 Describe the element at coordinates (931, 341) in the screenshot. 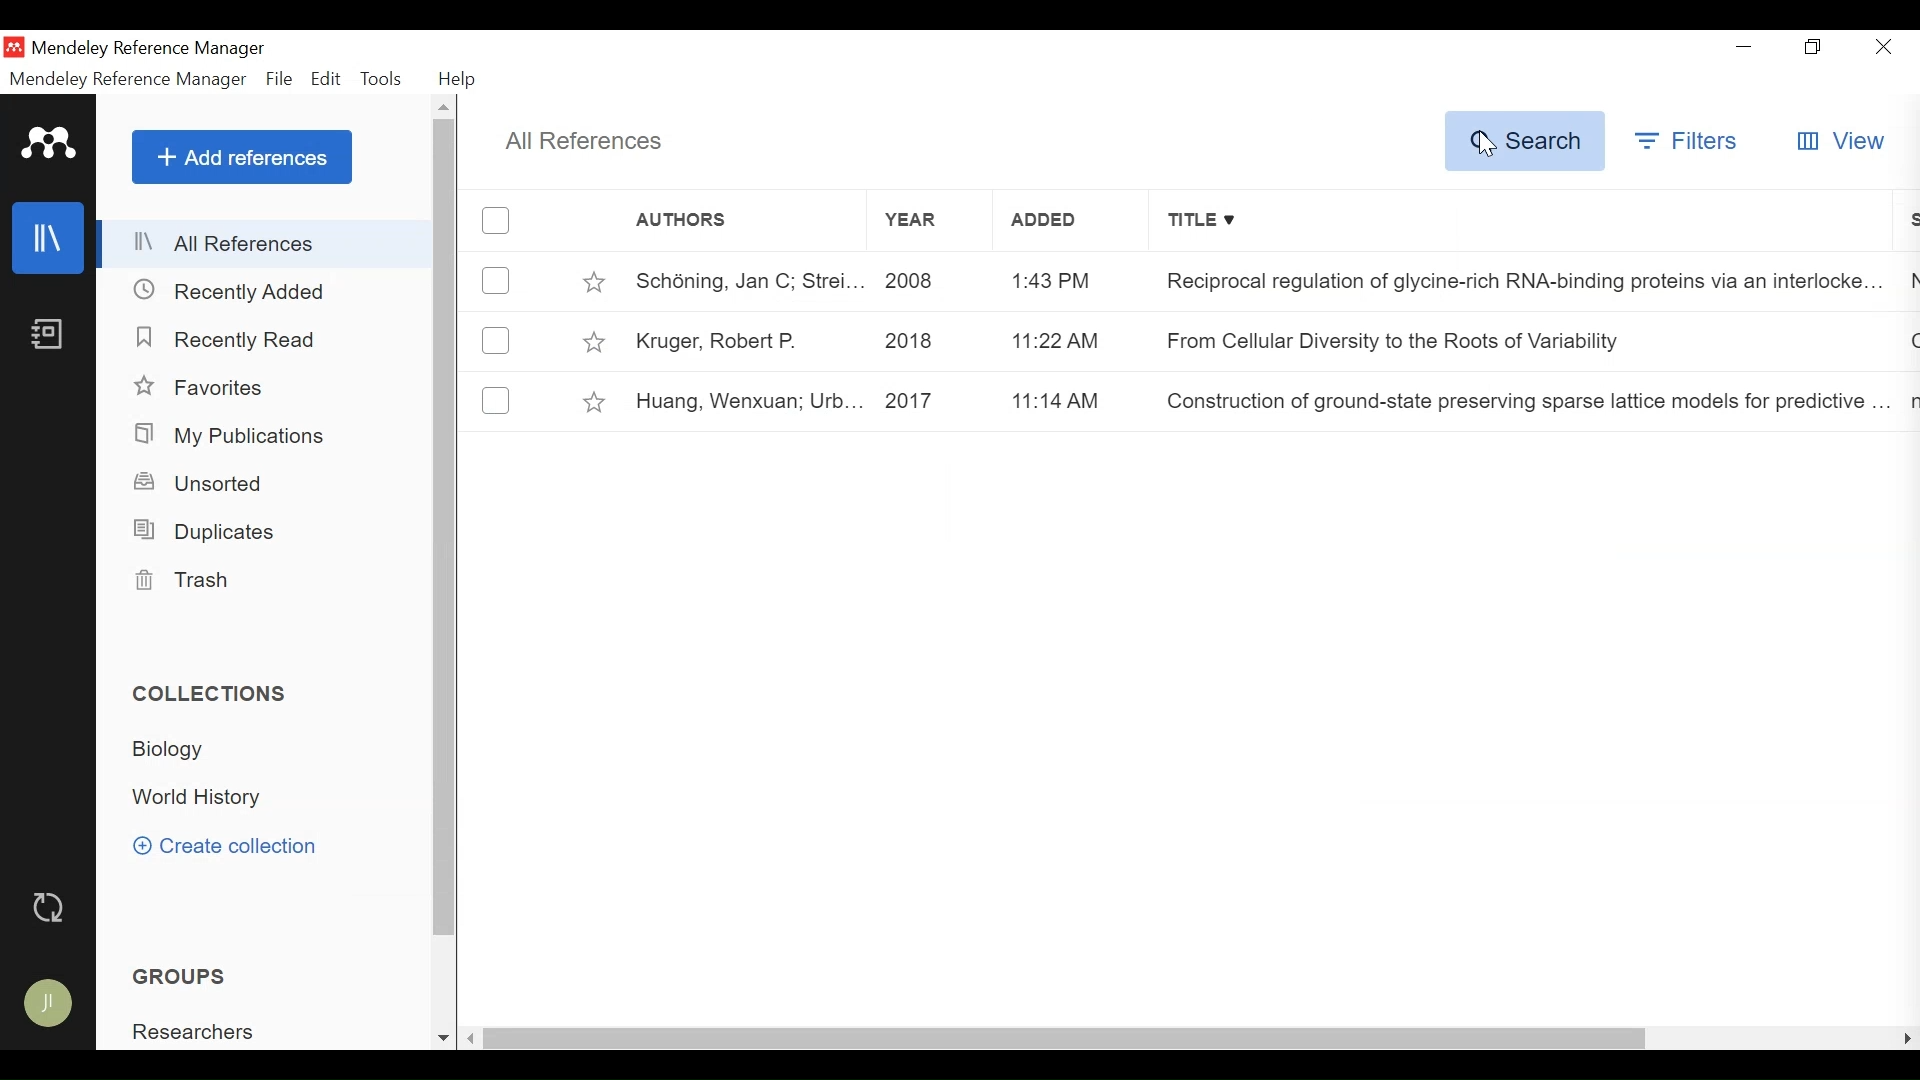

I see `2018` at that location.